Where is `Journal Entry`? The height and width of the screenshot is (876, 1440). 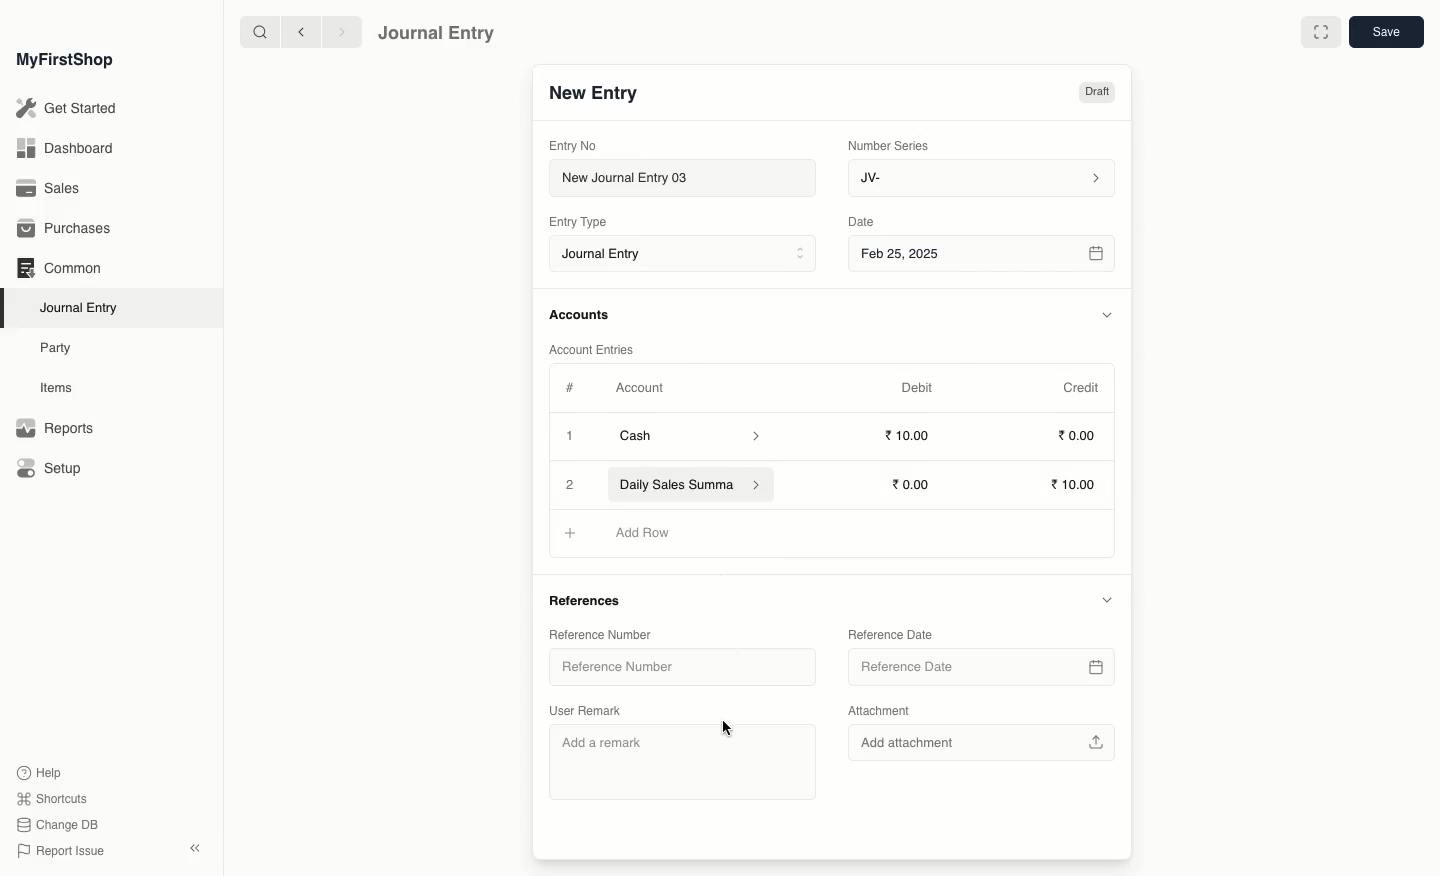
Journal Entry is located at coordinates (437, 32).